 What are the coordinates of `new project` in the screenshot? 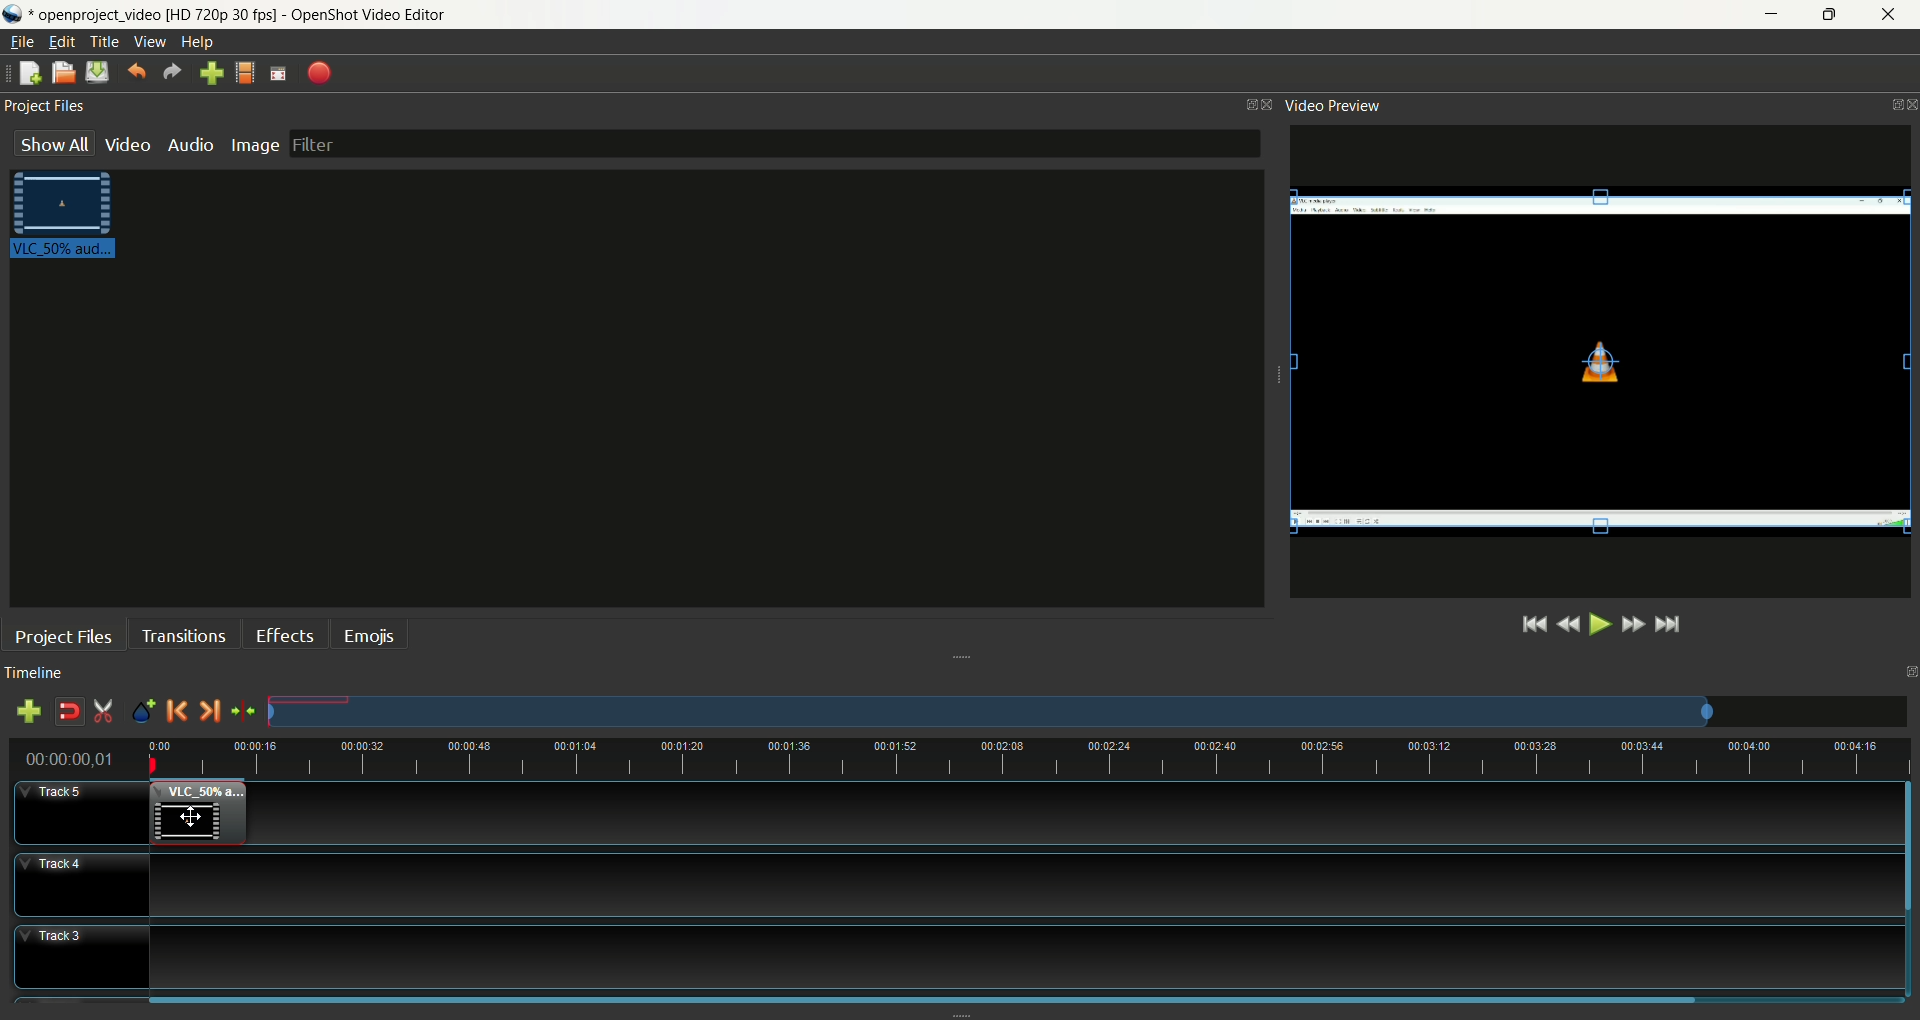 It's located at (28, 75).